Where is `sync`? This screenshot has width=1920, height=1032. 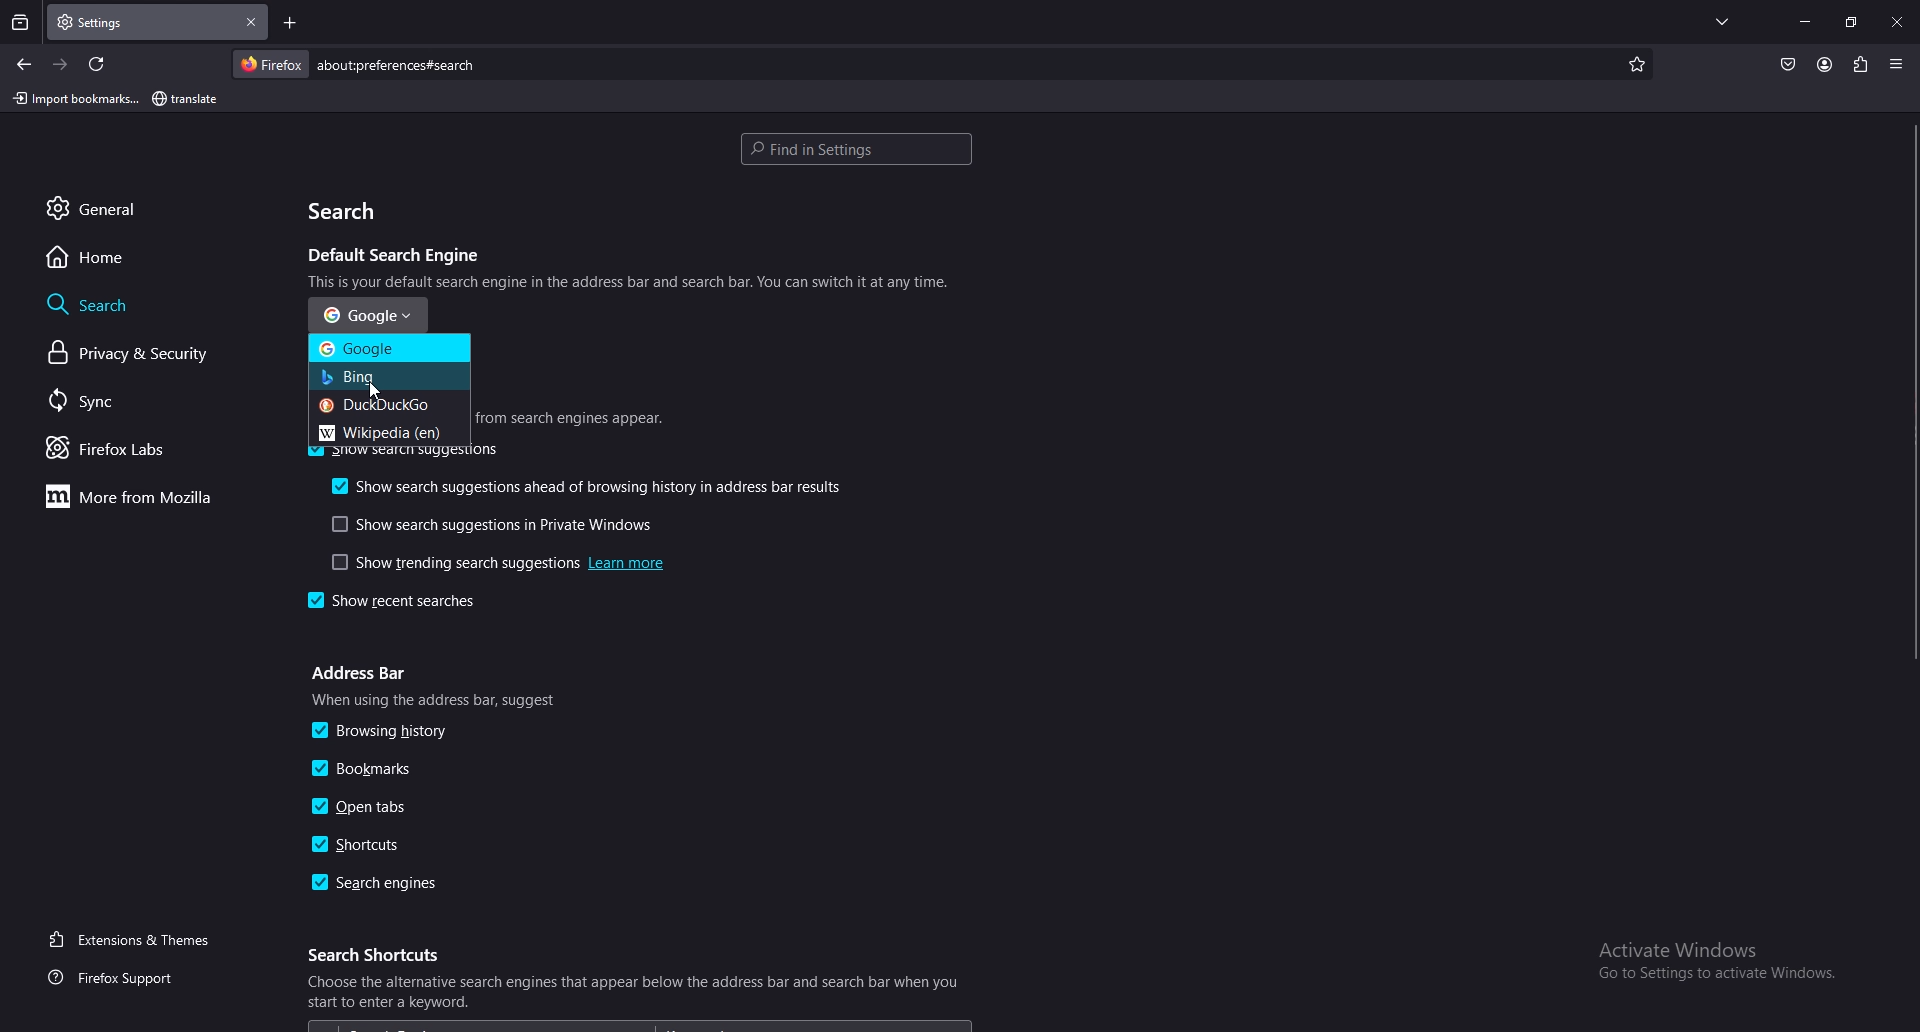
sync is located at coordinates (138, 403).